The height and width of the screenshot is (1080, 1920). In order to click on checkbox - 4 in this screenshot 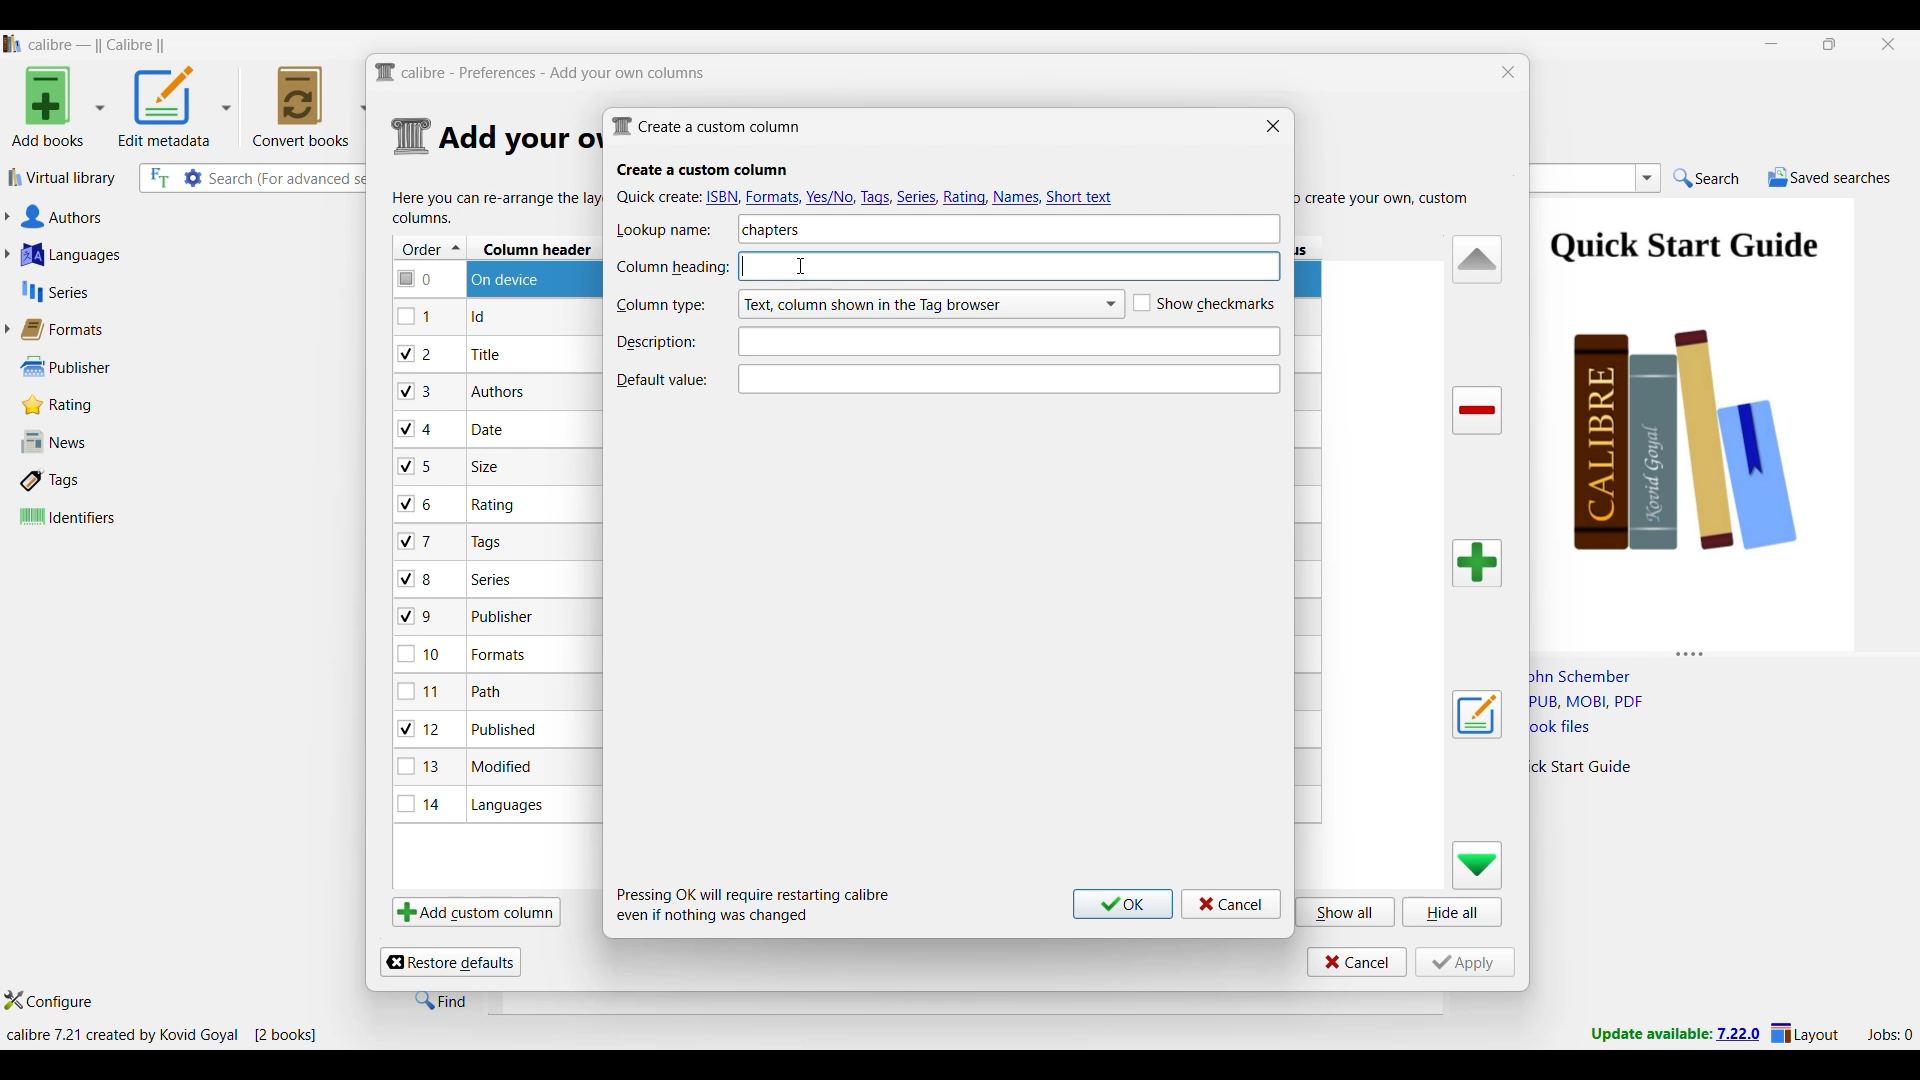, I will do `click(416, 428)`.